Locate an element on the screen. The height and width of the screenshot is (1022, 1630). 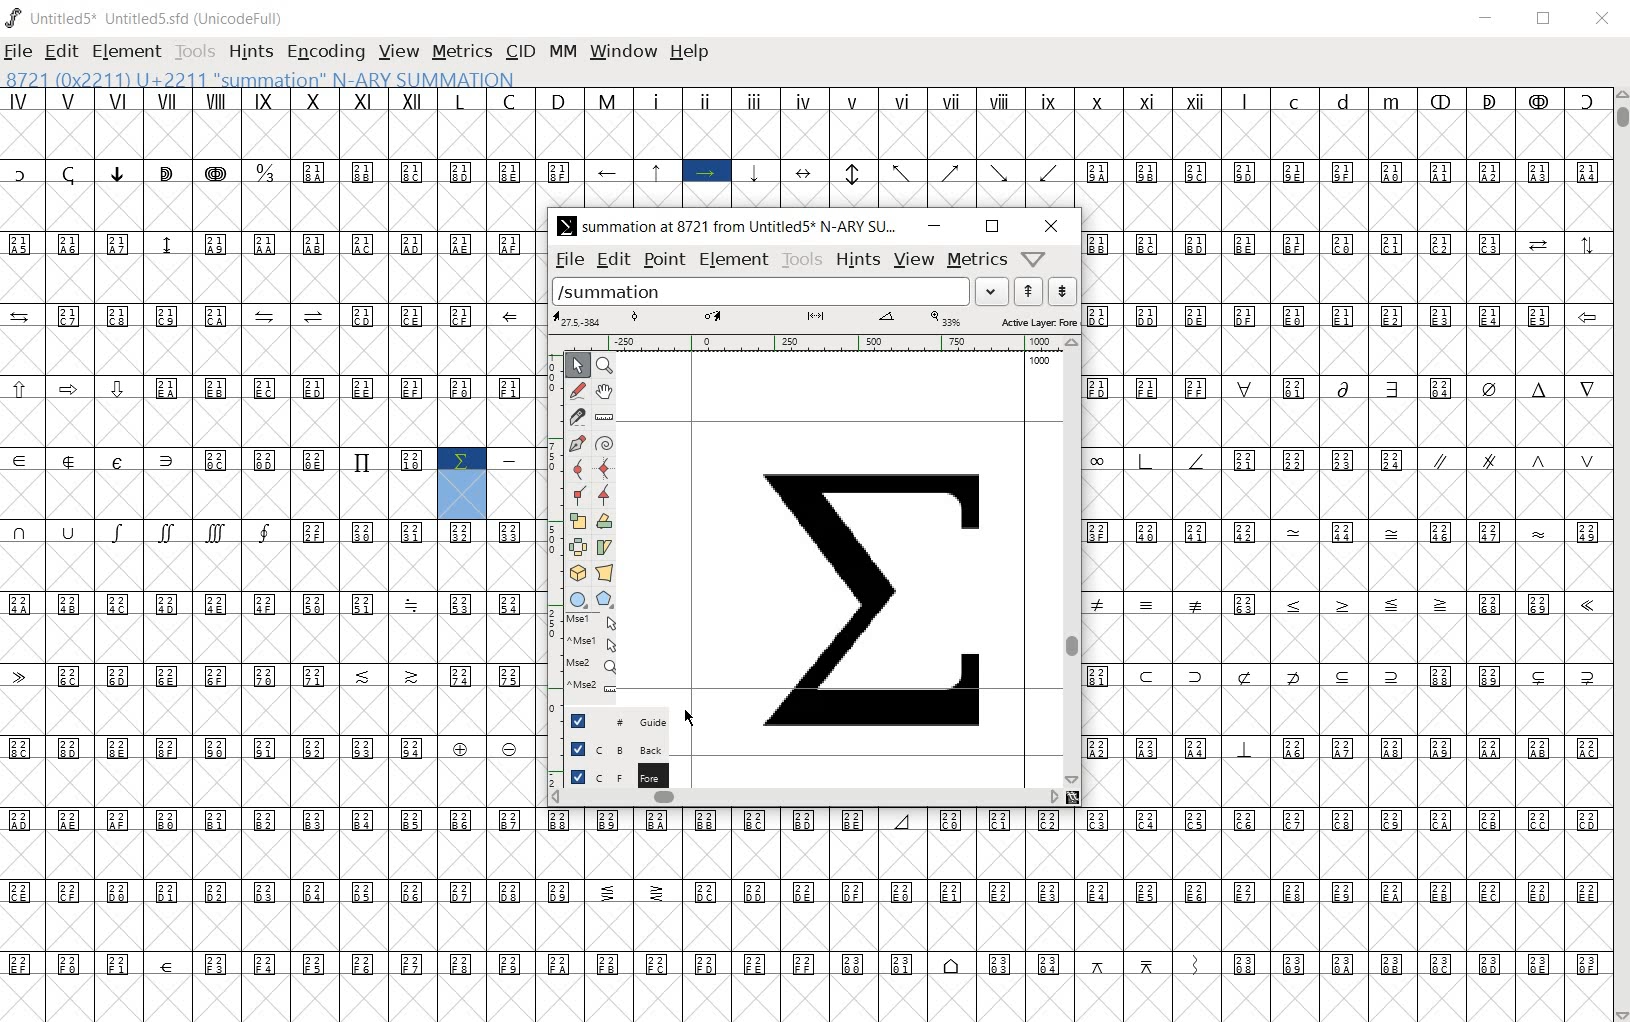
CID is located at coordinates (518, 52).